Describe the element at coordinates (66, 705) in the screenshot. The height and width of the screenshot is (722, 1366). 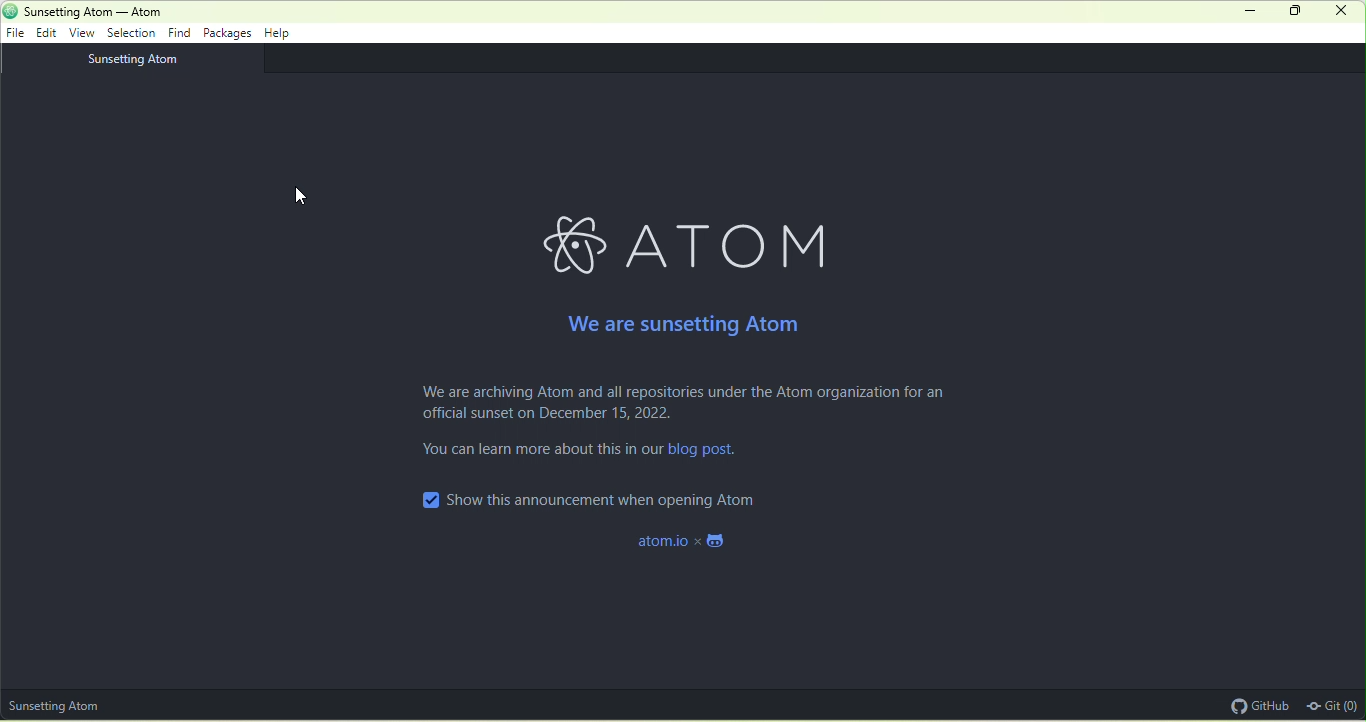
I see `sunsetting atom` at that location.